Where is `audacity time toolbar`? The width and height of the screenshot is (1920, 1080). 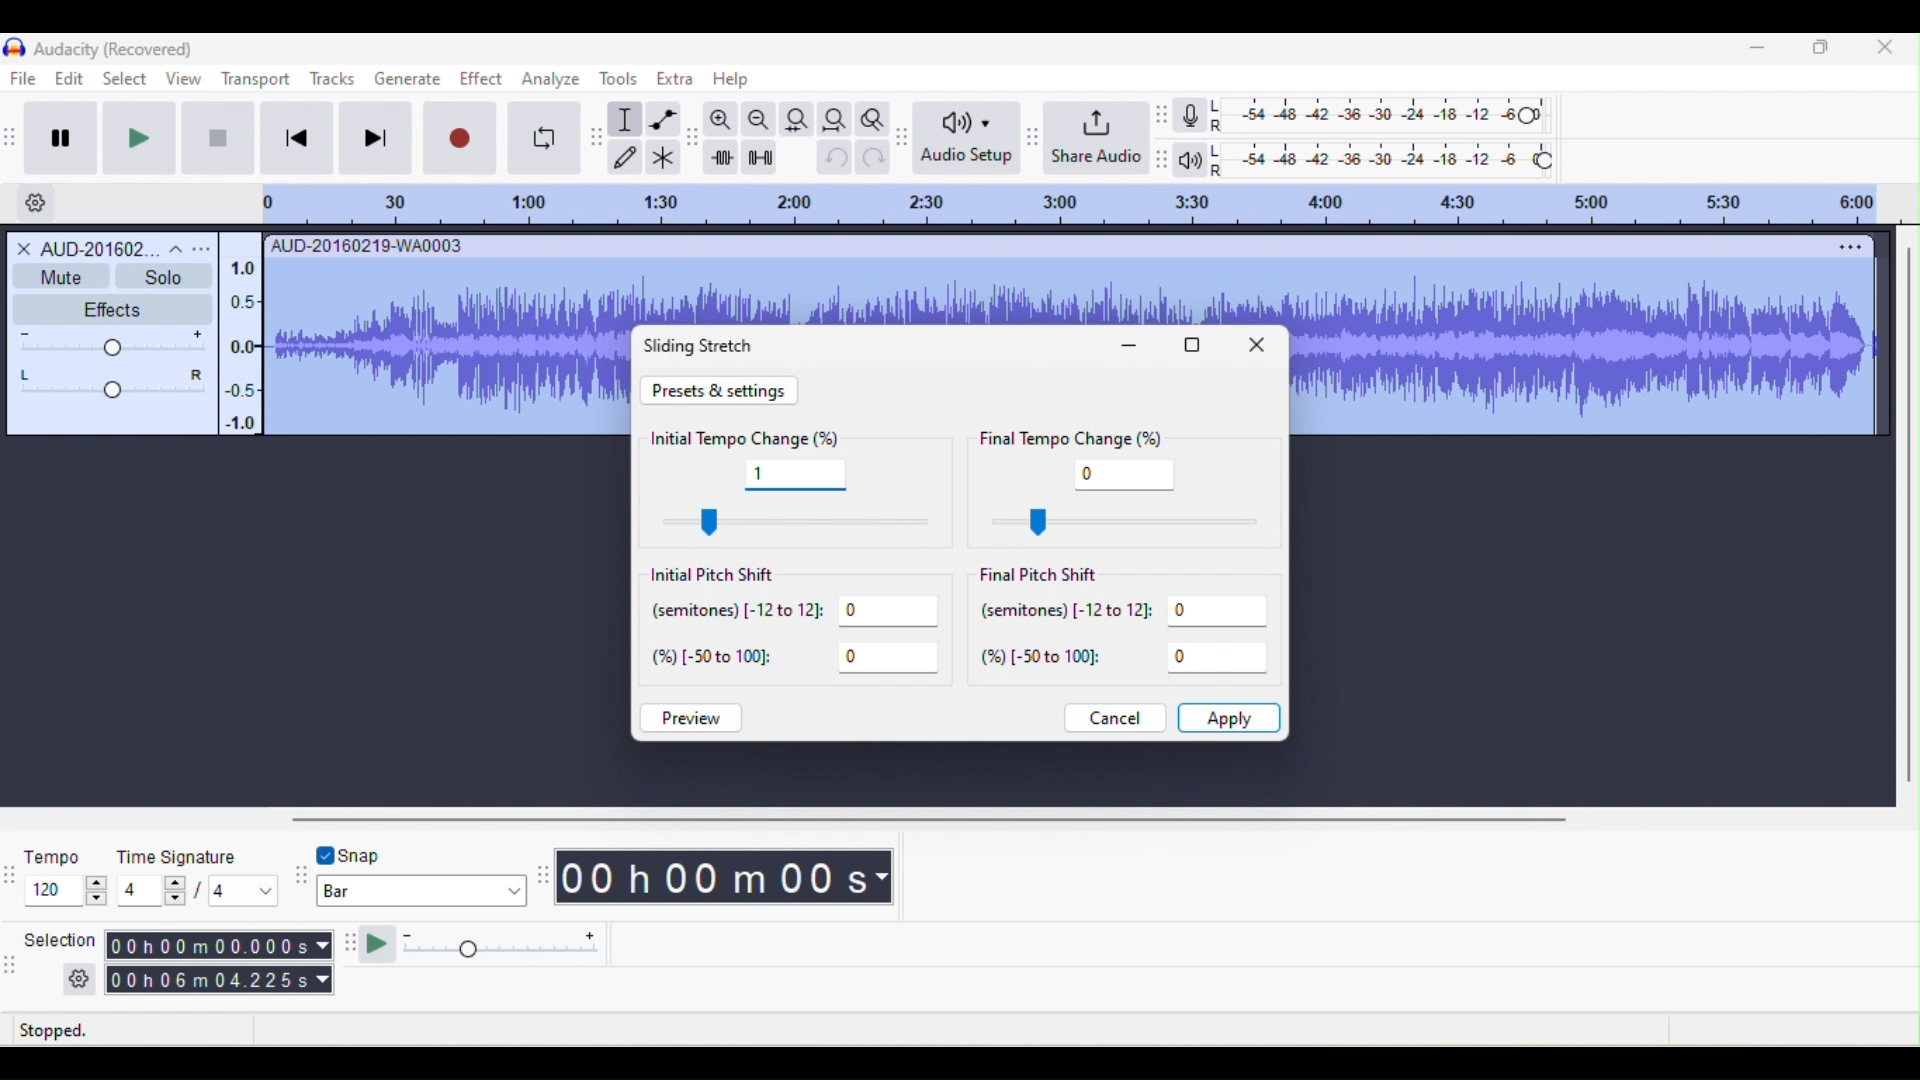
audacity time toolbar is located at coordinates (542, 875).